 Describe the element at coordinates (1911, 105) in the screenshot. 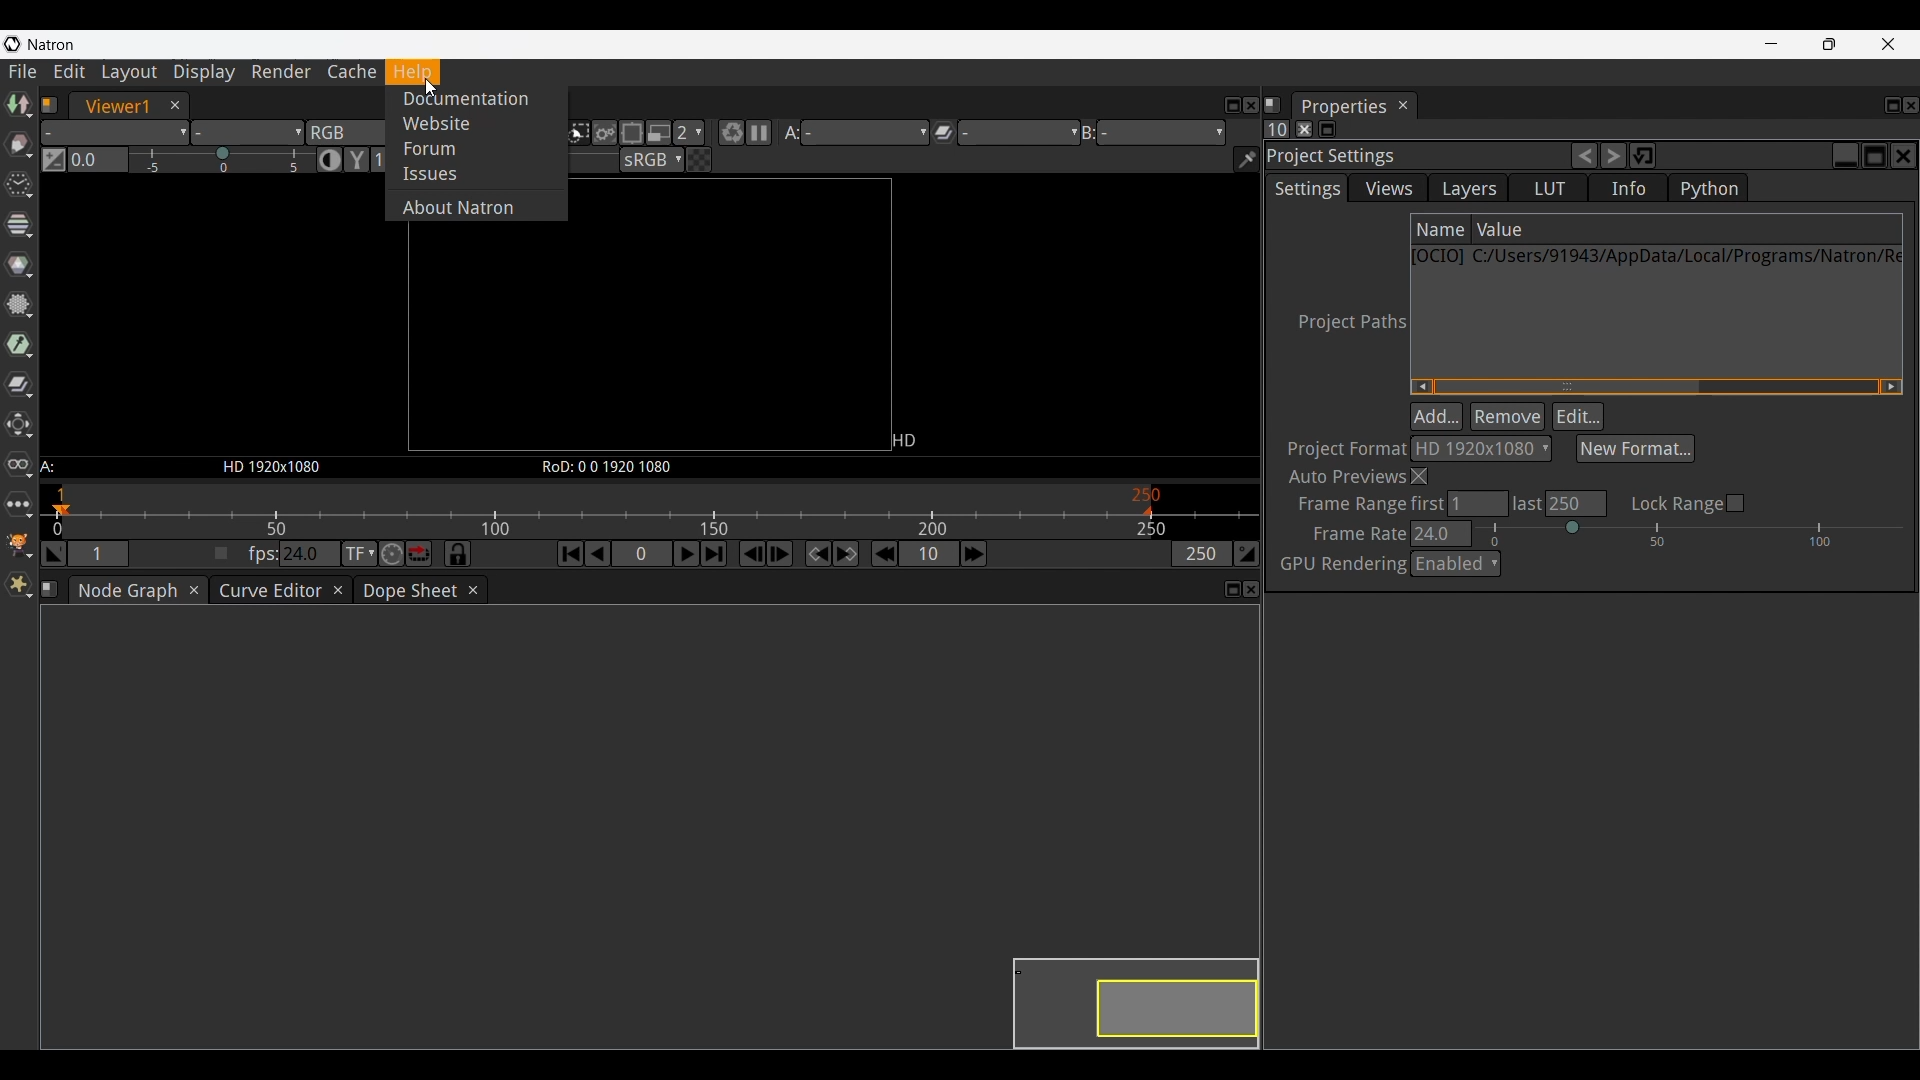

I see `Close properties panel` at that location.